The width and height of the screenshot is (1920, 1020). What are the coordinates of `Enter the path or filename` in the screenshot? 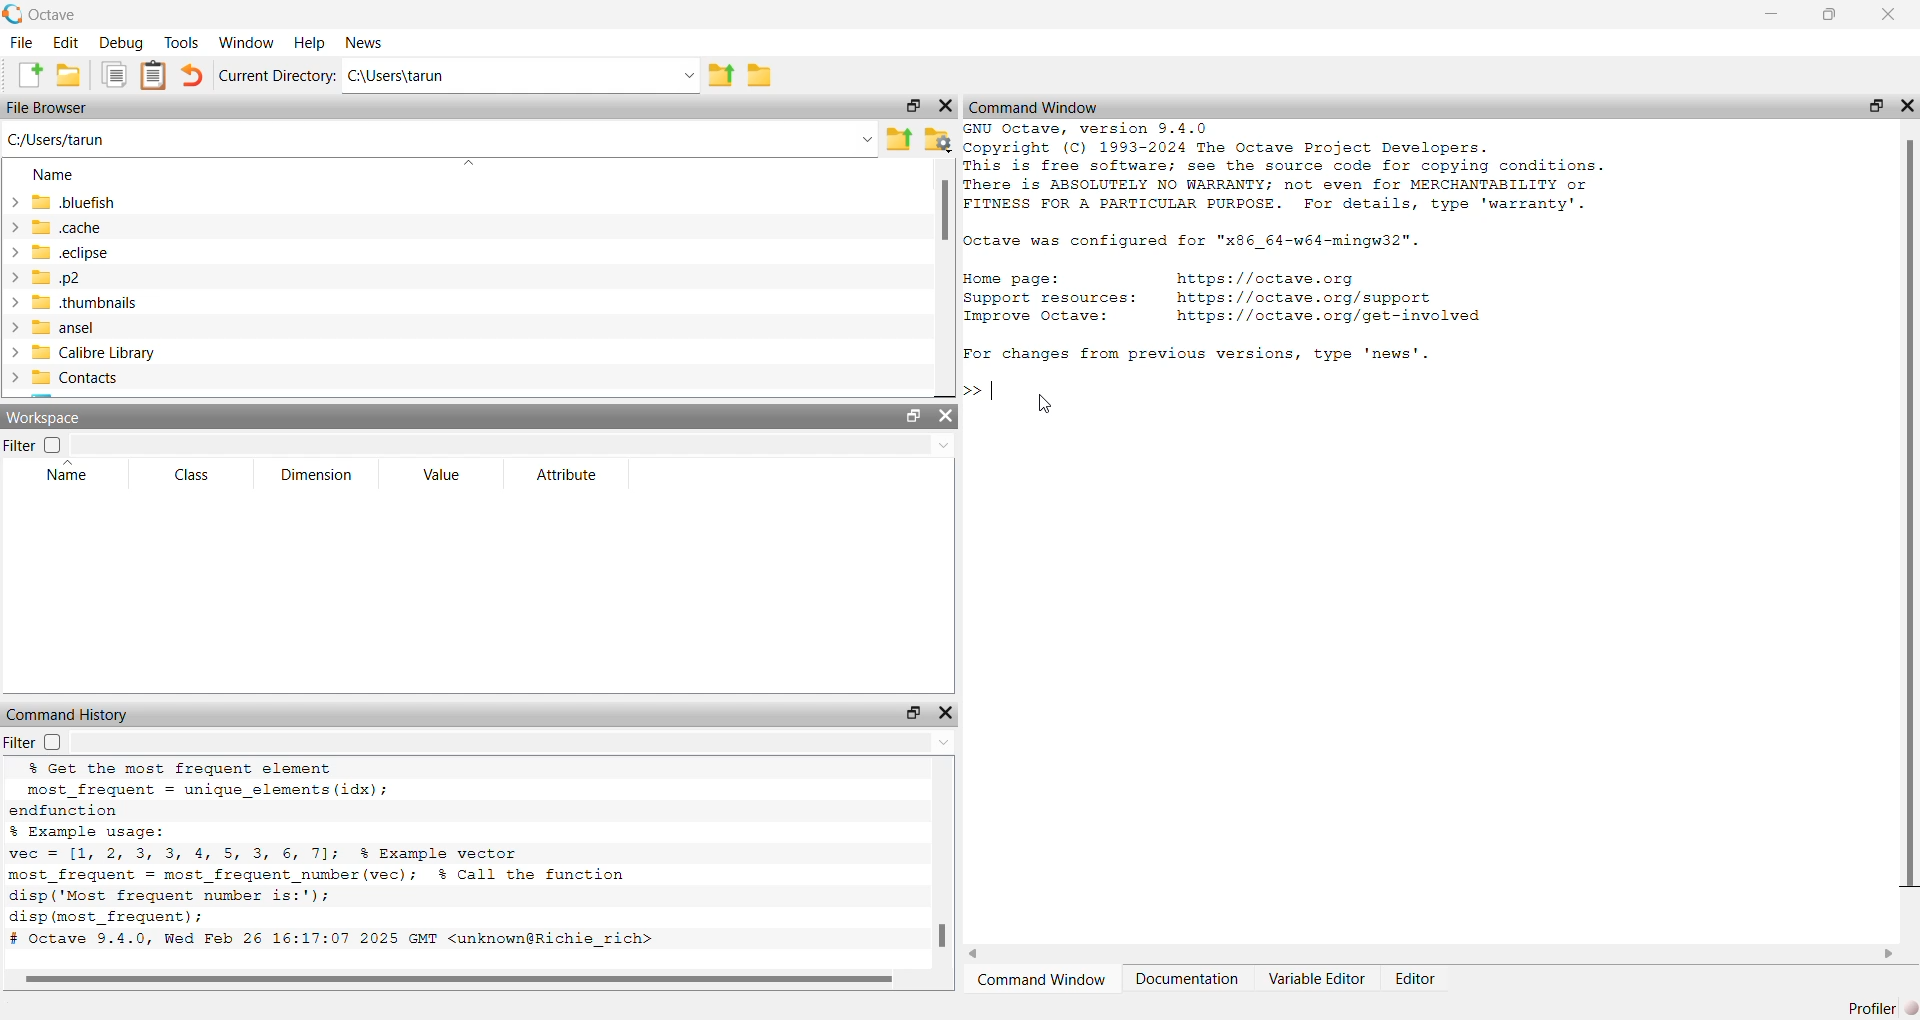 It's located at (867, 138).